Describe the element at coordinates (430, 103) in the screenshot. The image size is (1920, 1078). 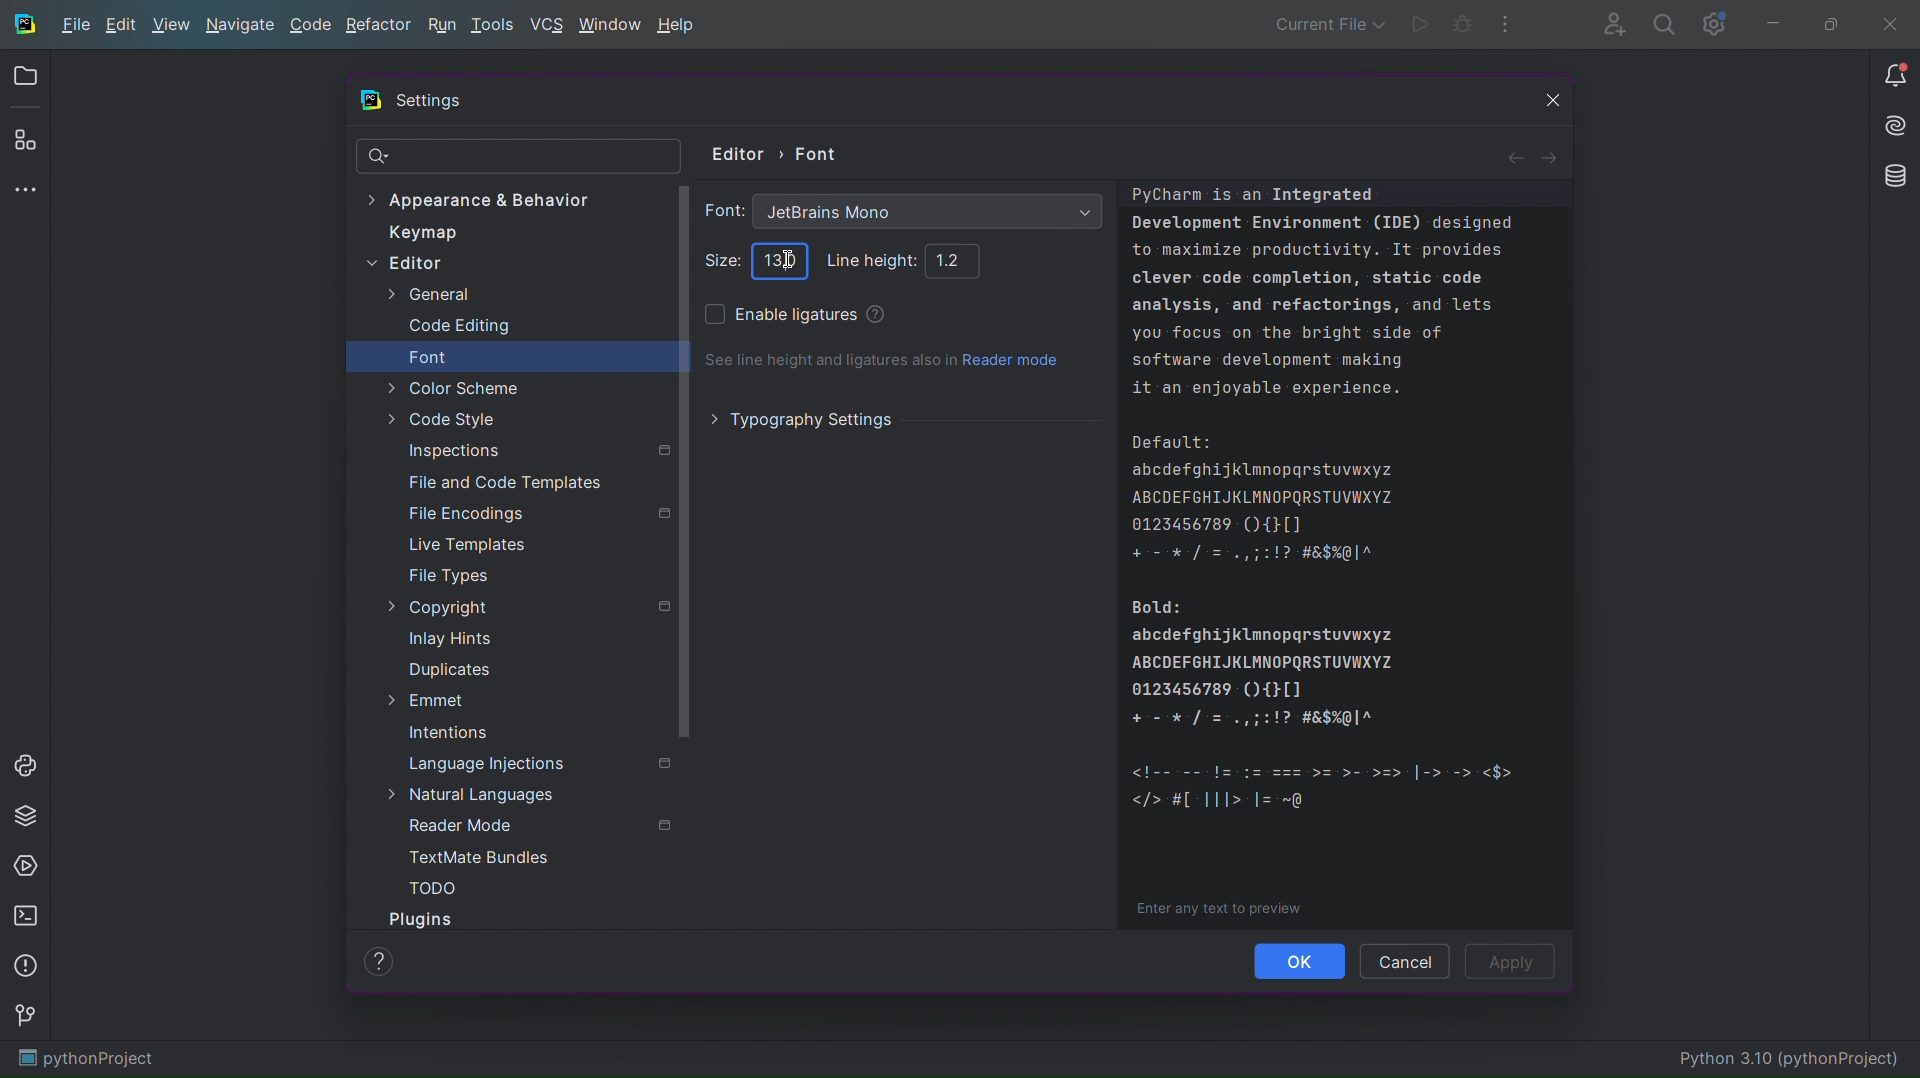
I see `Settings` at that location.